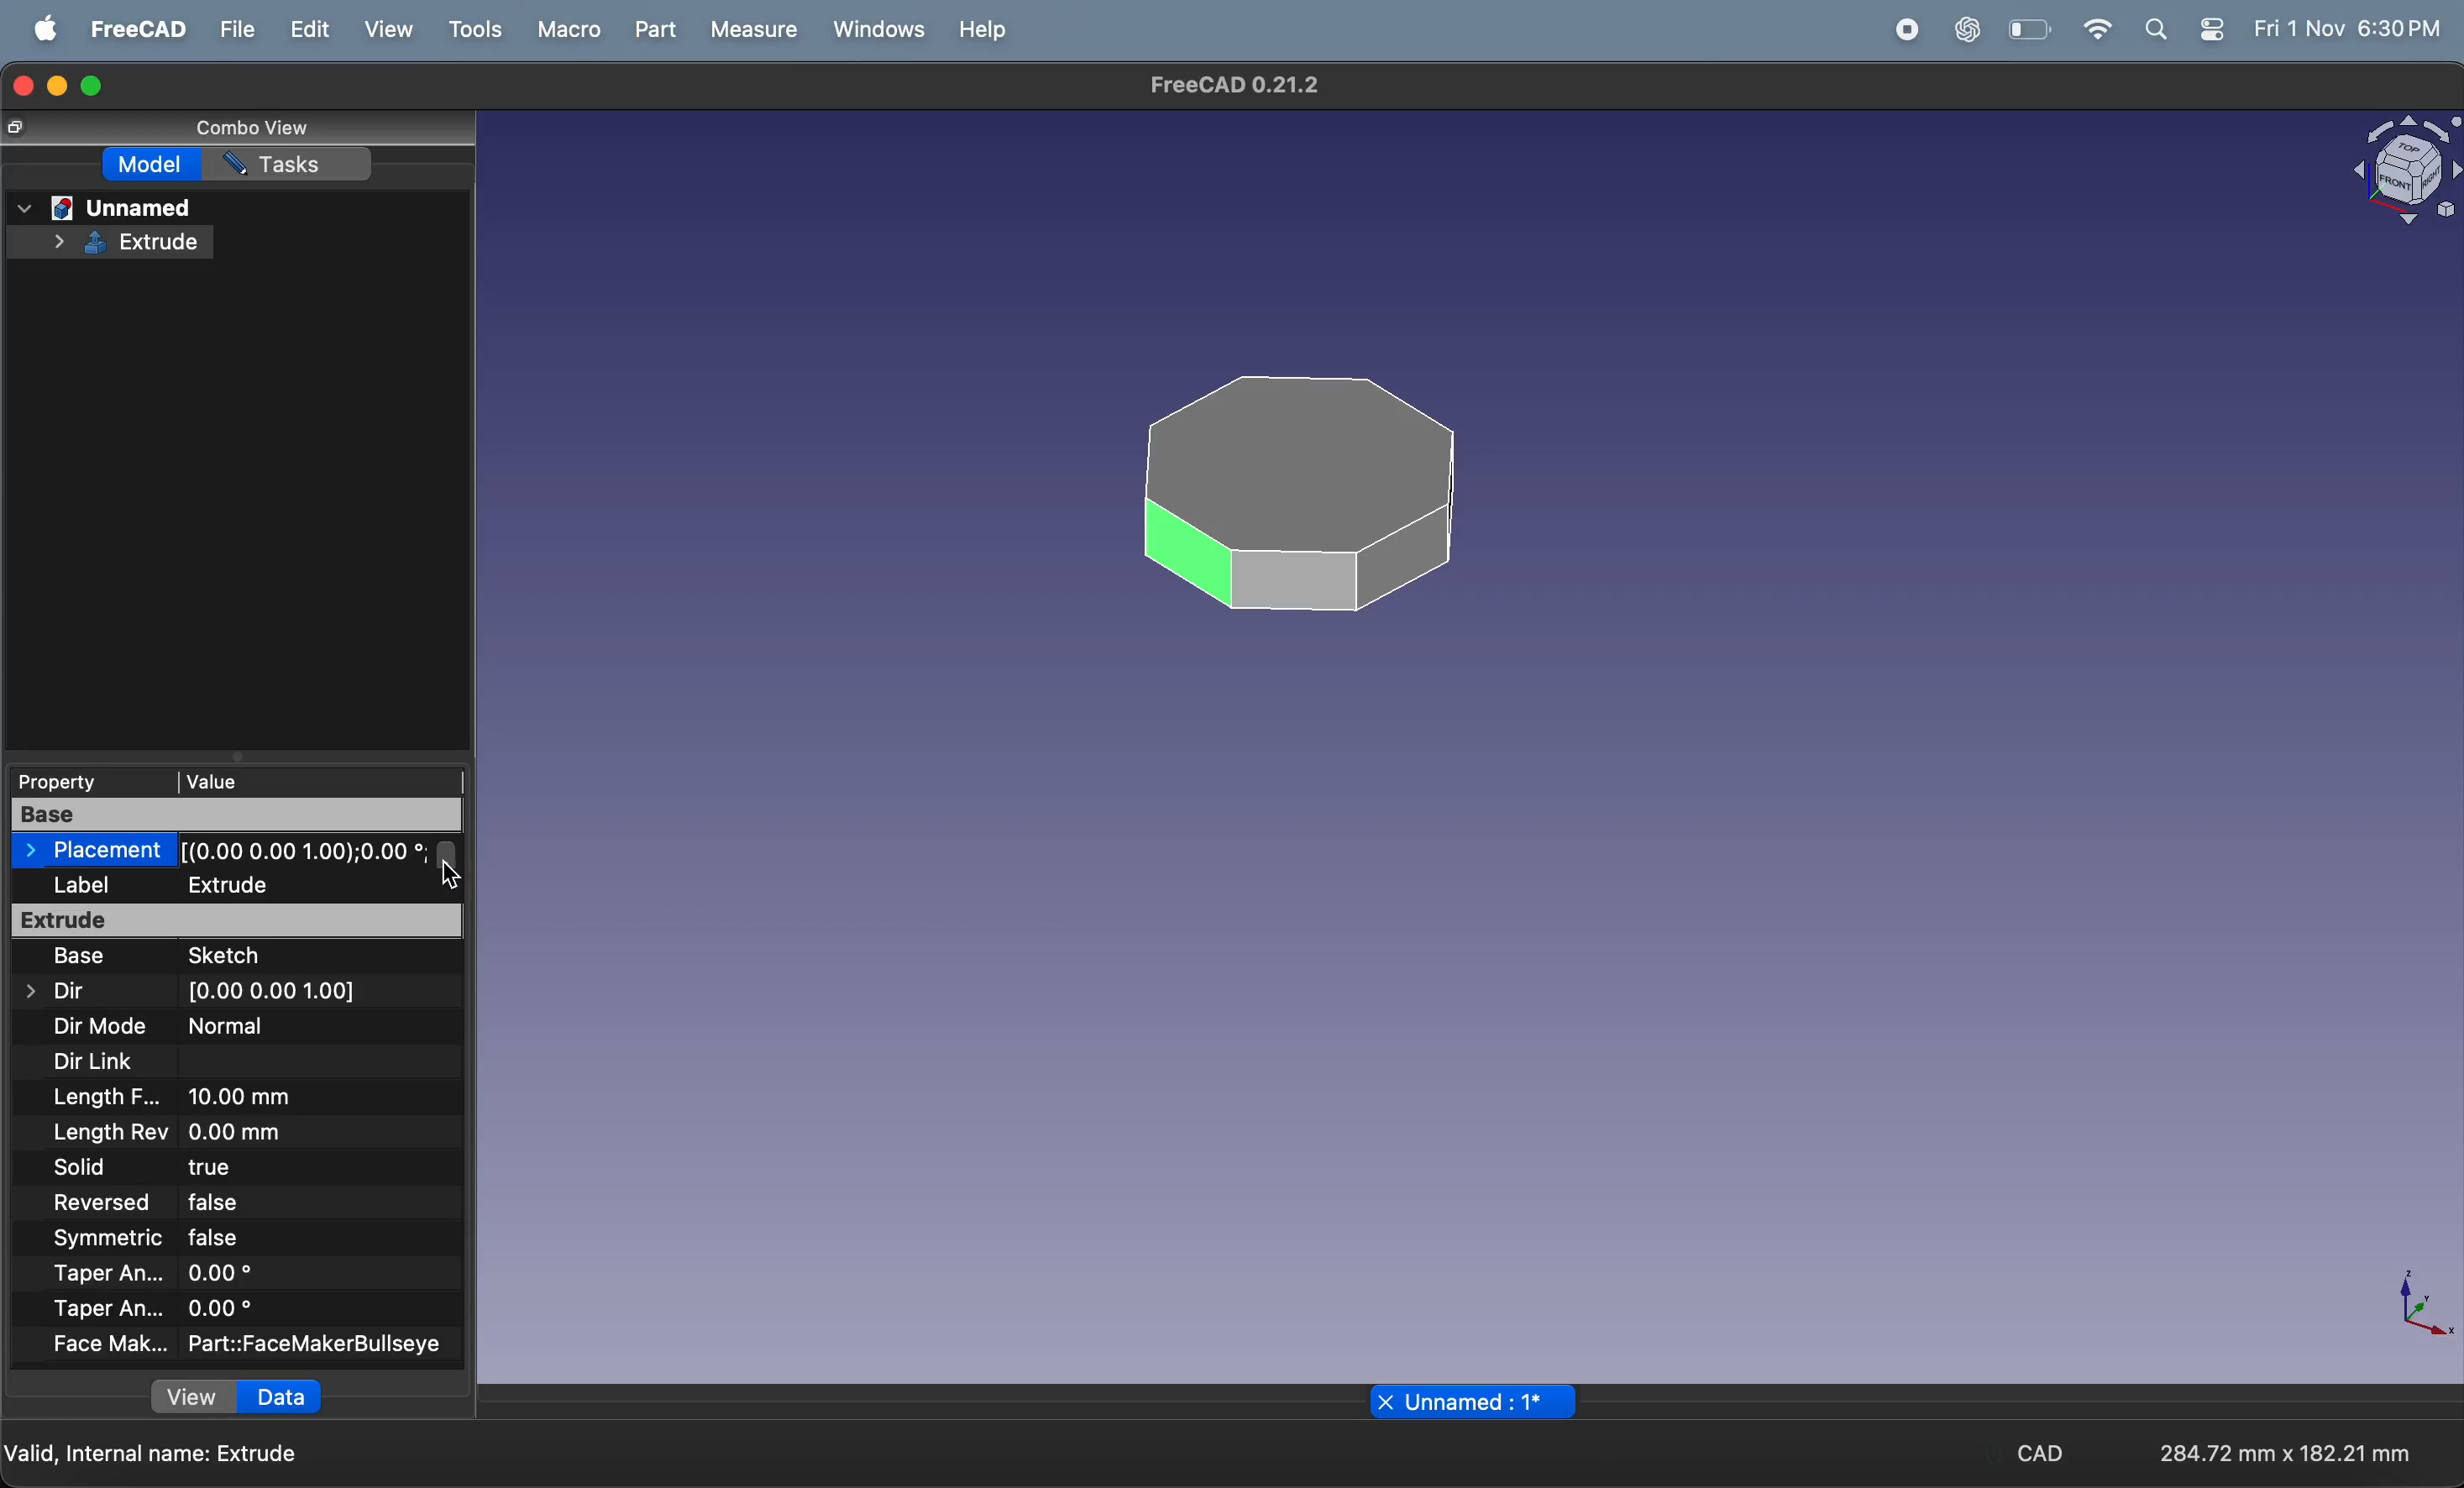 Image resolution: width=2464 pixels, height=1488 pixels. I want to click on base, so click(241, 814).